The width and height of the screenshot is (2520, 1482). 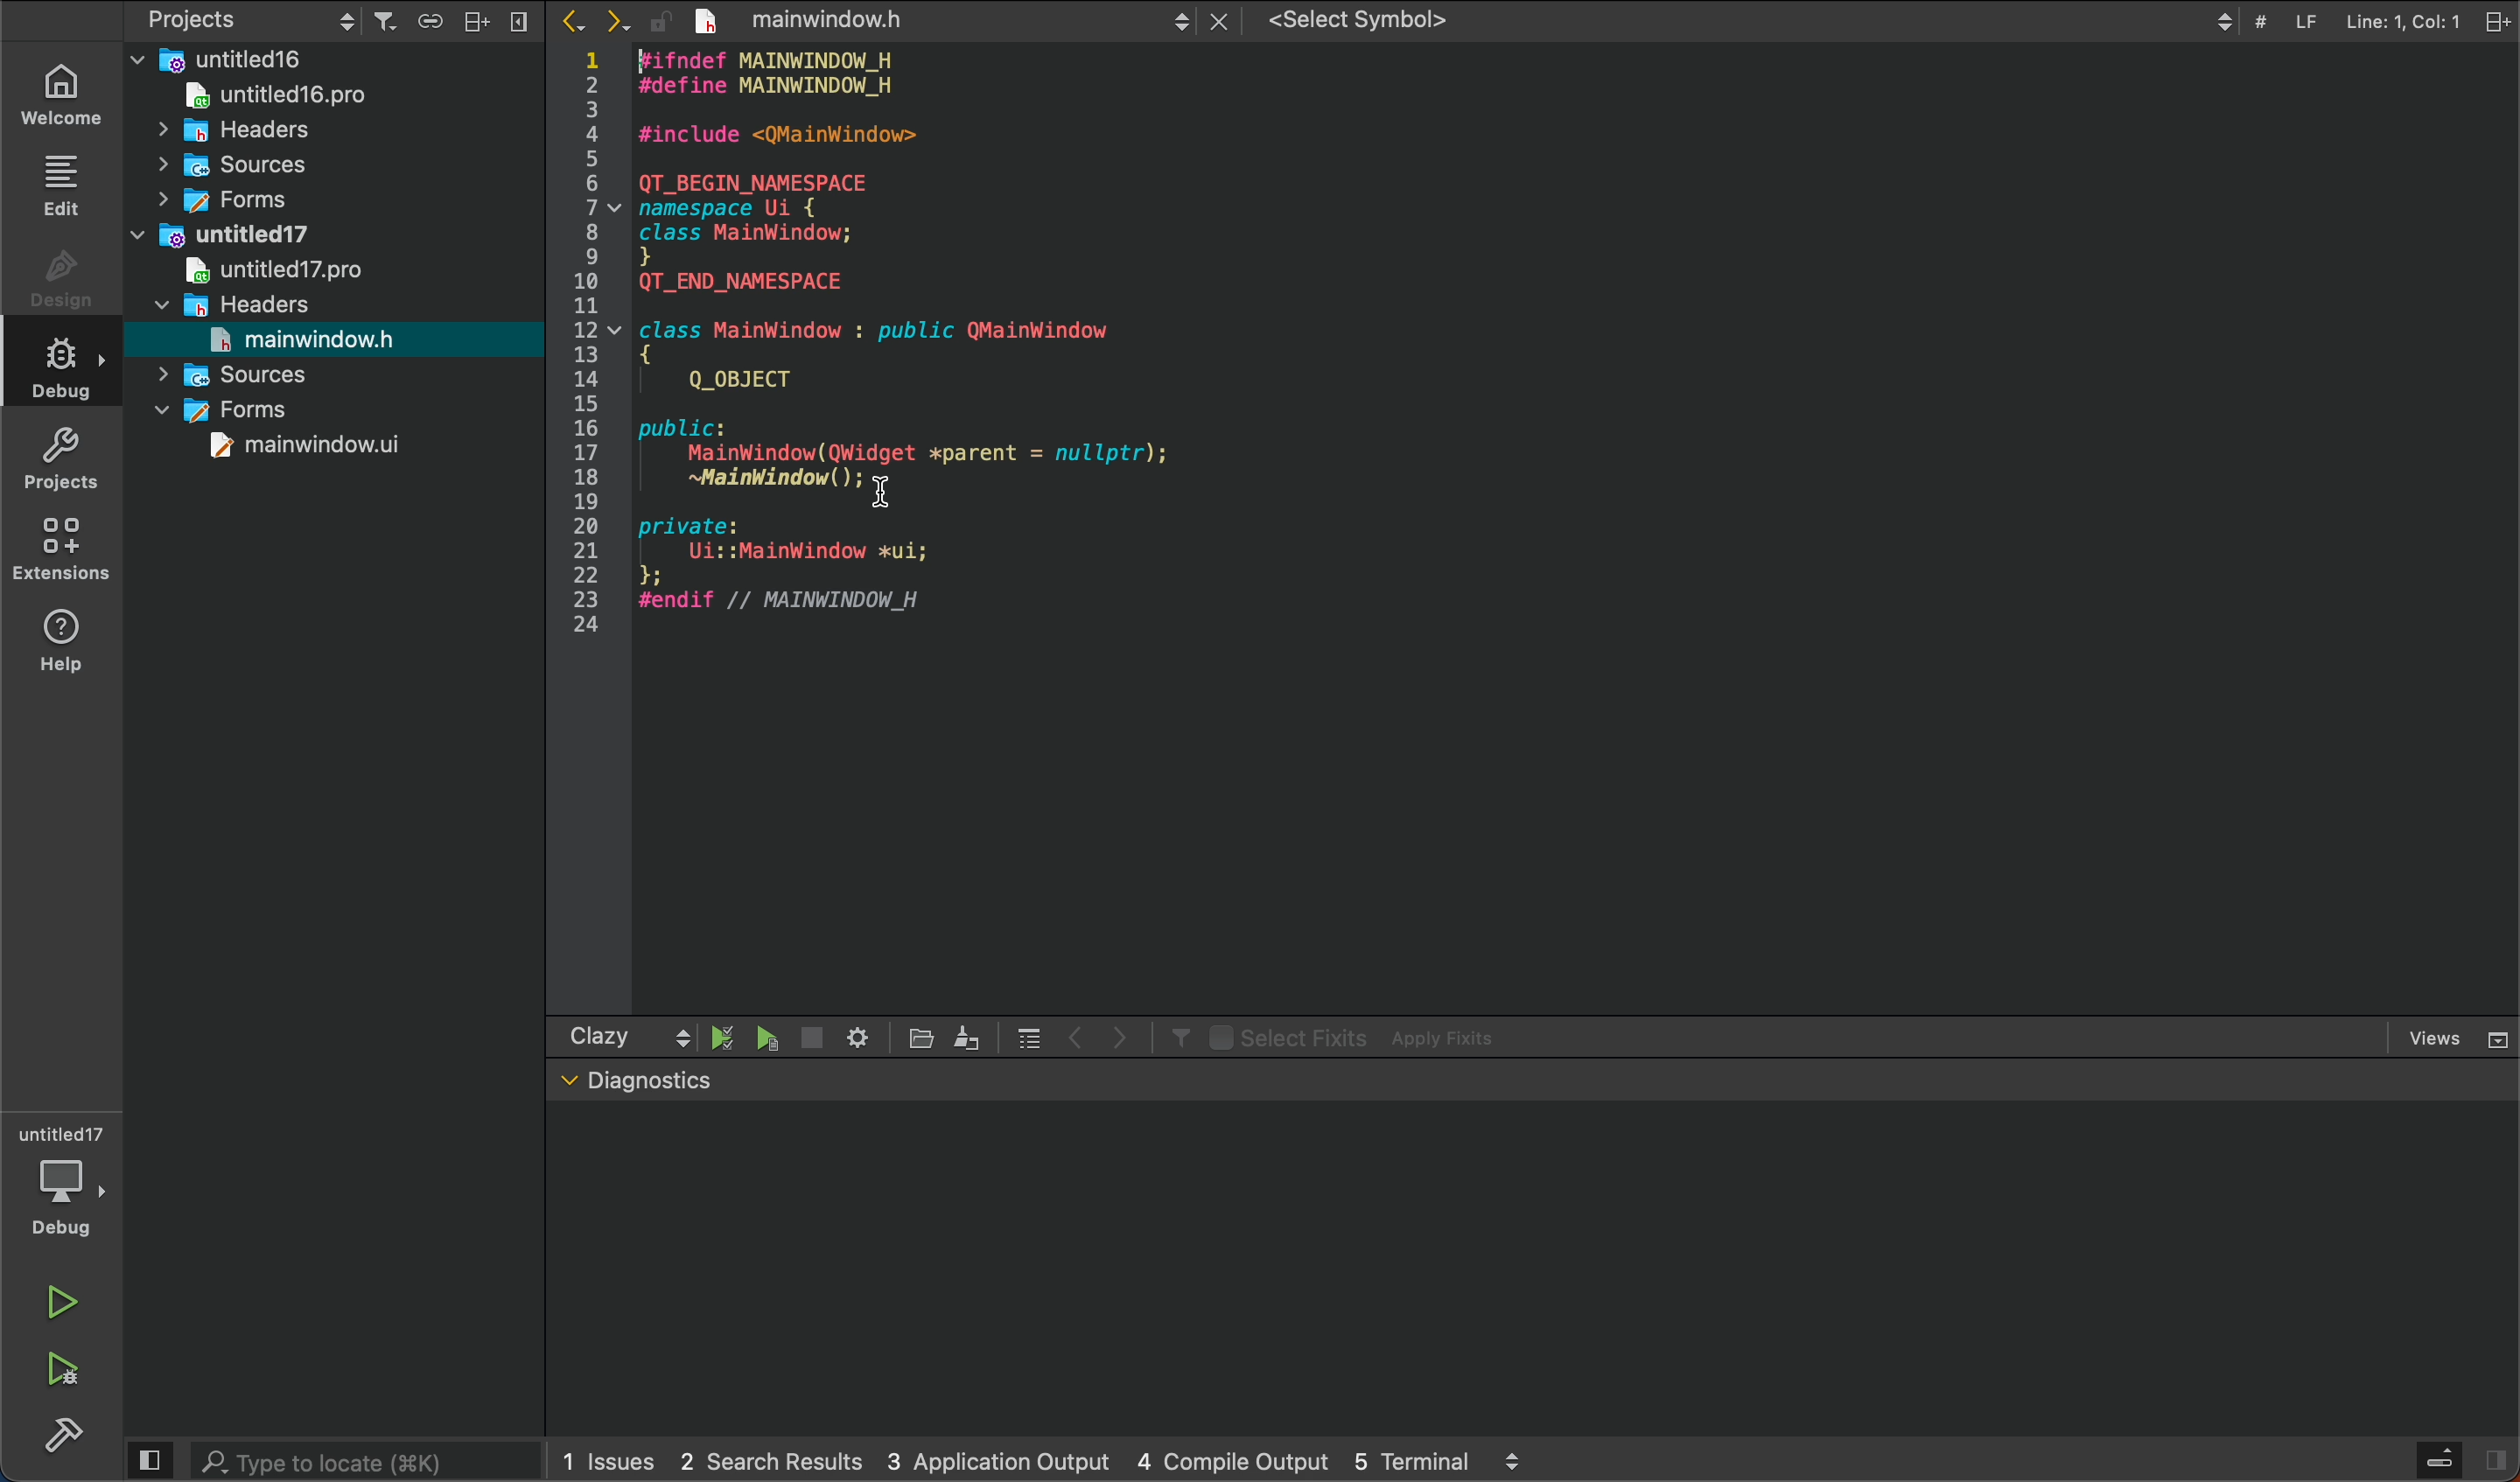 I want to click on 4 Compile Output, so click(x=1232, y=1459).